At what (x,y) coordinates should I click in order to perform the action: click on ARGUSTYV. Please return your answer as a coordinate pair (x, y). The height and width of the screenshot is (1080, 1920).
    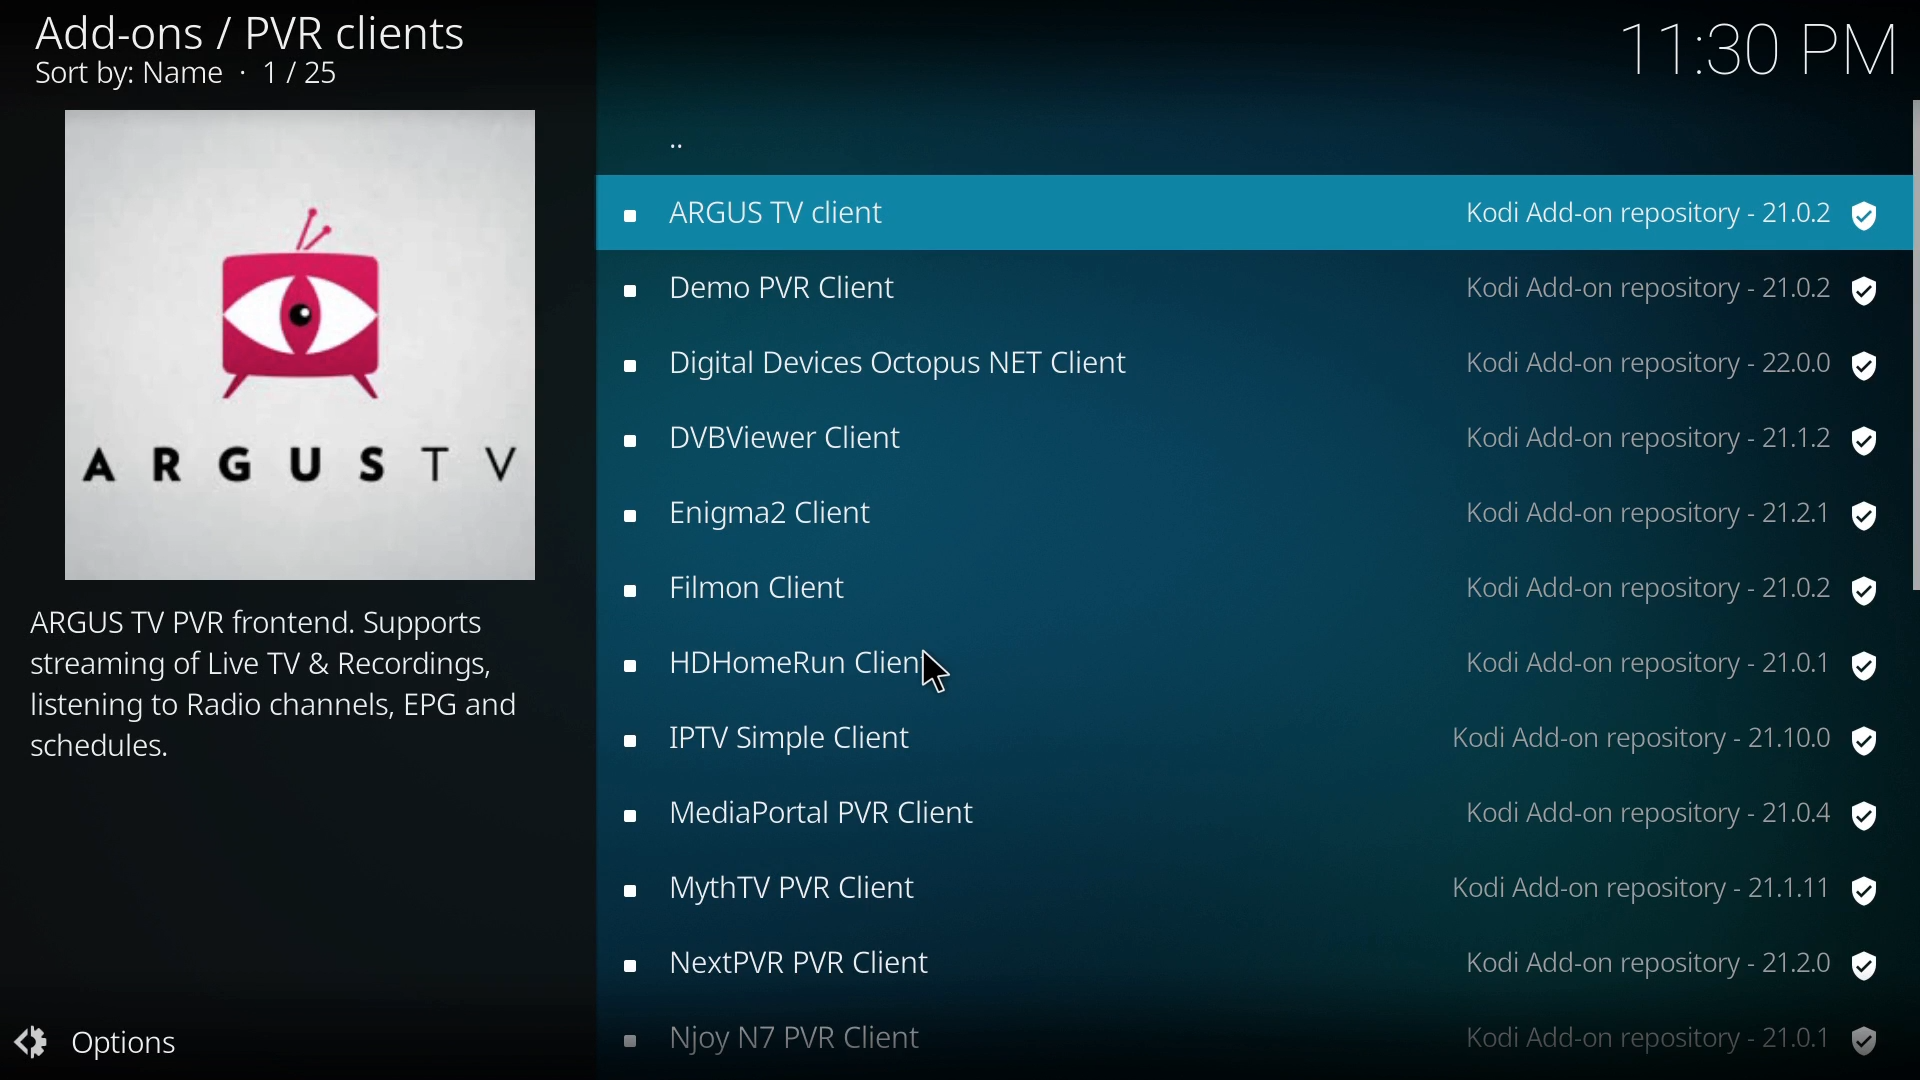
    Looking at the image, I should click on (293, 344).